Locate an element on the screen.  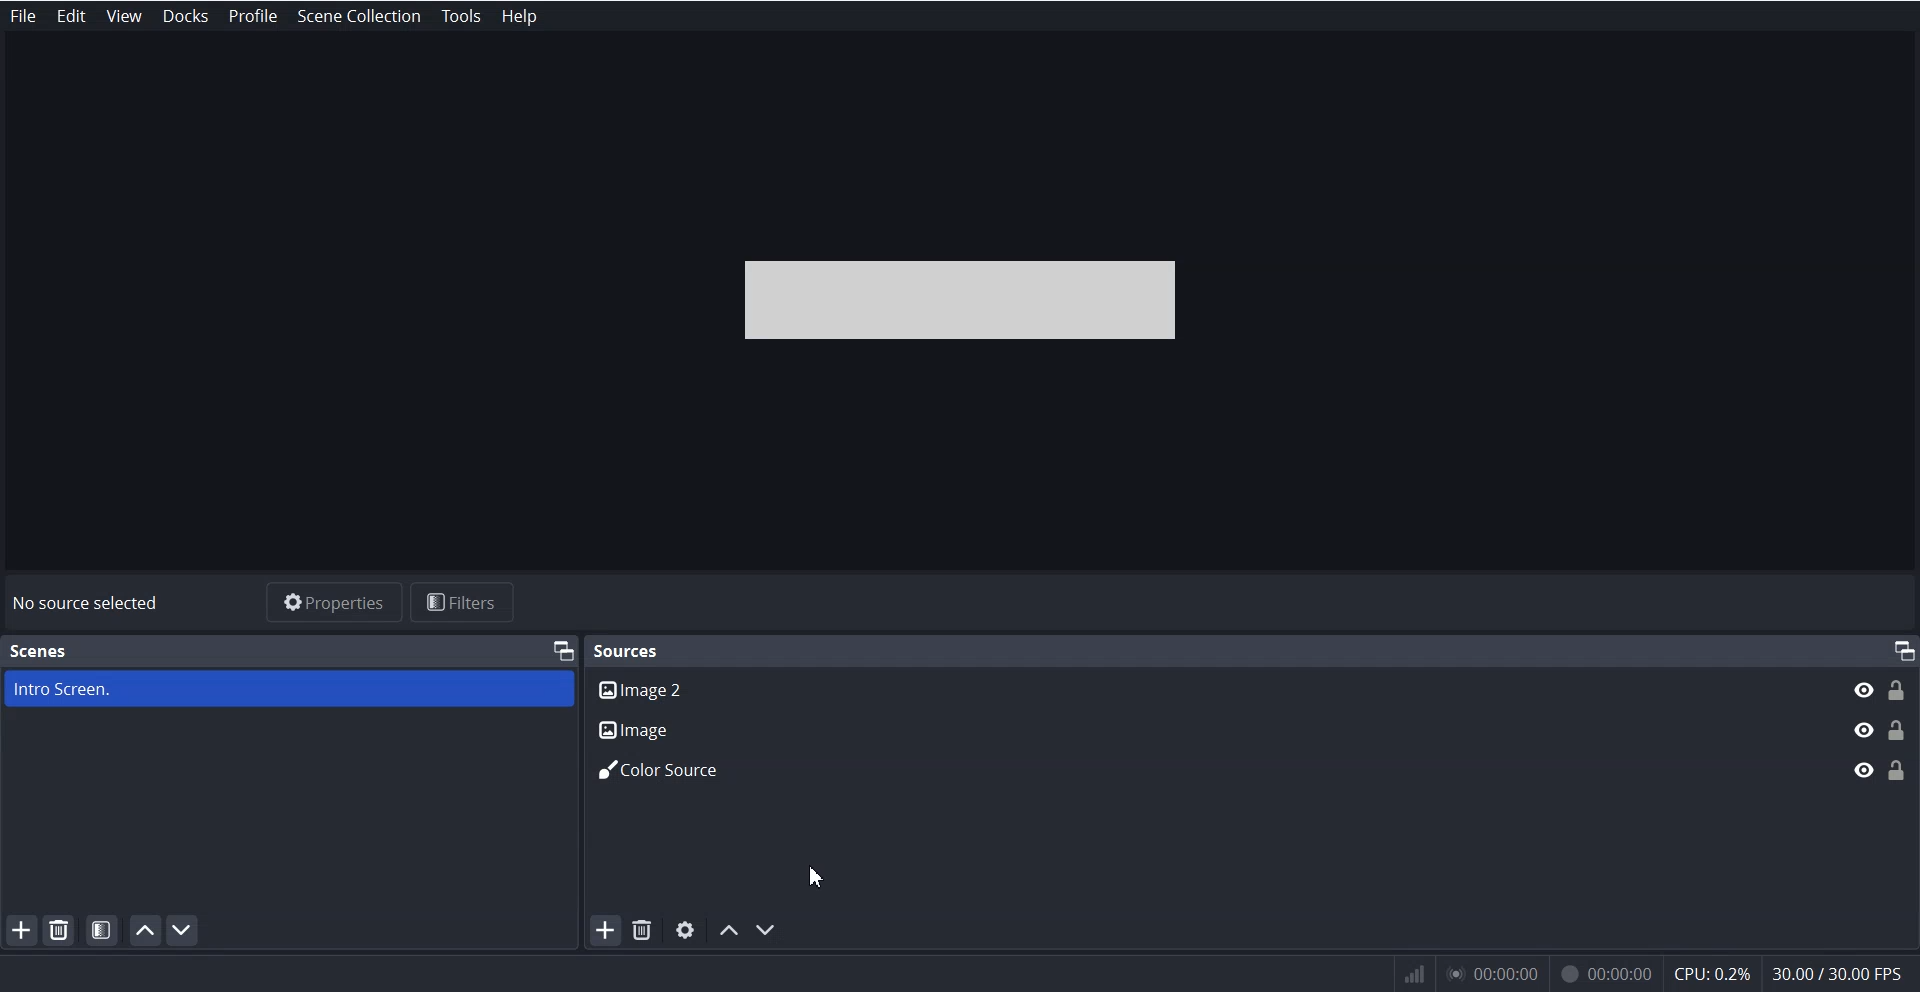
Remove Selected Source is located at coordinates (642, 931).